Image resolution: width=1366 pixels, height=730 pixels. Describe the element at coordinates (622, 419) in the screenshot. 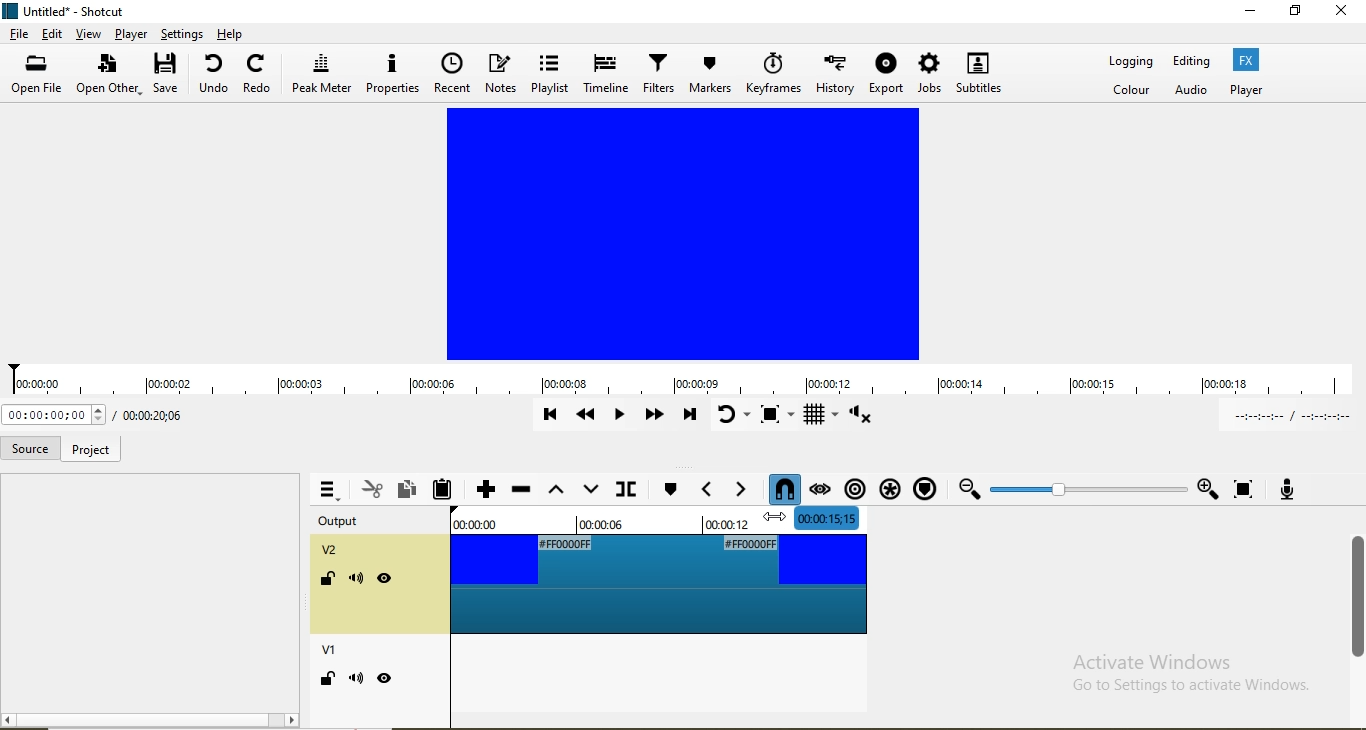

I see `Toggle play or pause` at that location.